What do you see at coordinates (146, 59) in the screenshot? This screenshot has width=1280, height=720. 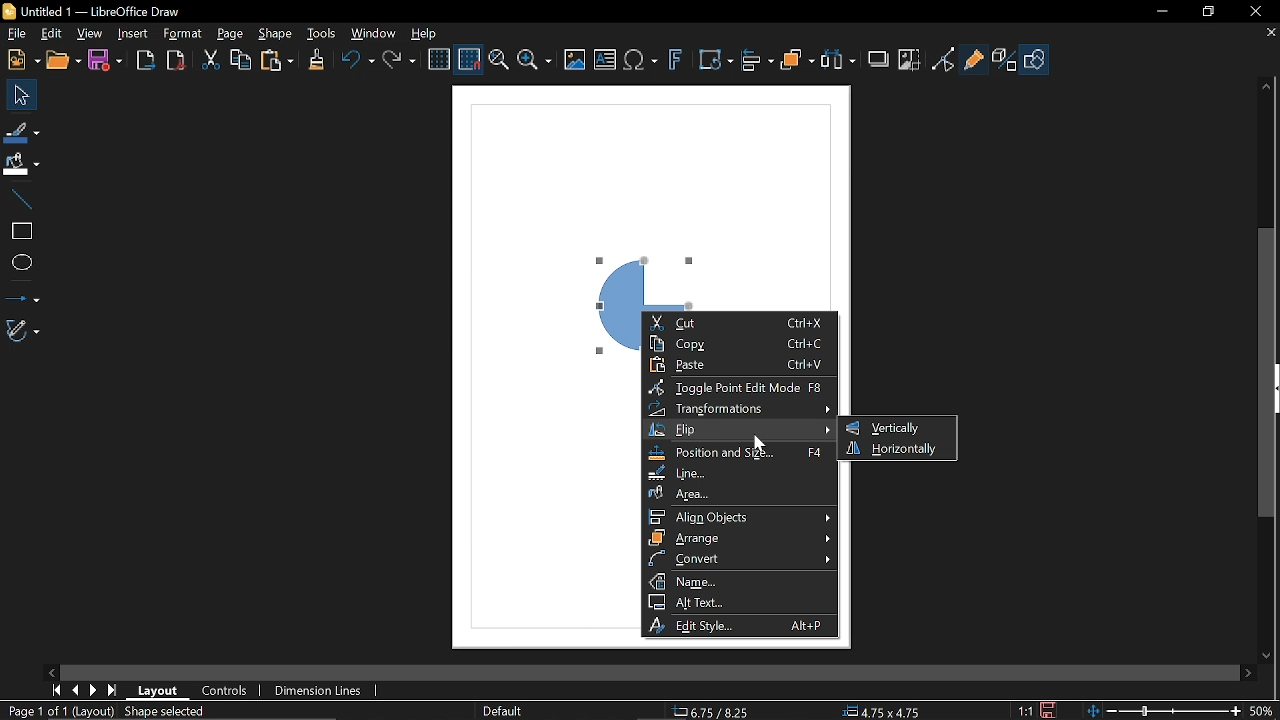 I see `Export` at bounding box center [146, 59].